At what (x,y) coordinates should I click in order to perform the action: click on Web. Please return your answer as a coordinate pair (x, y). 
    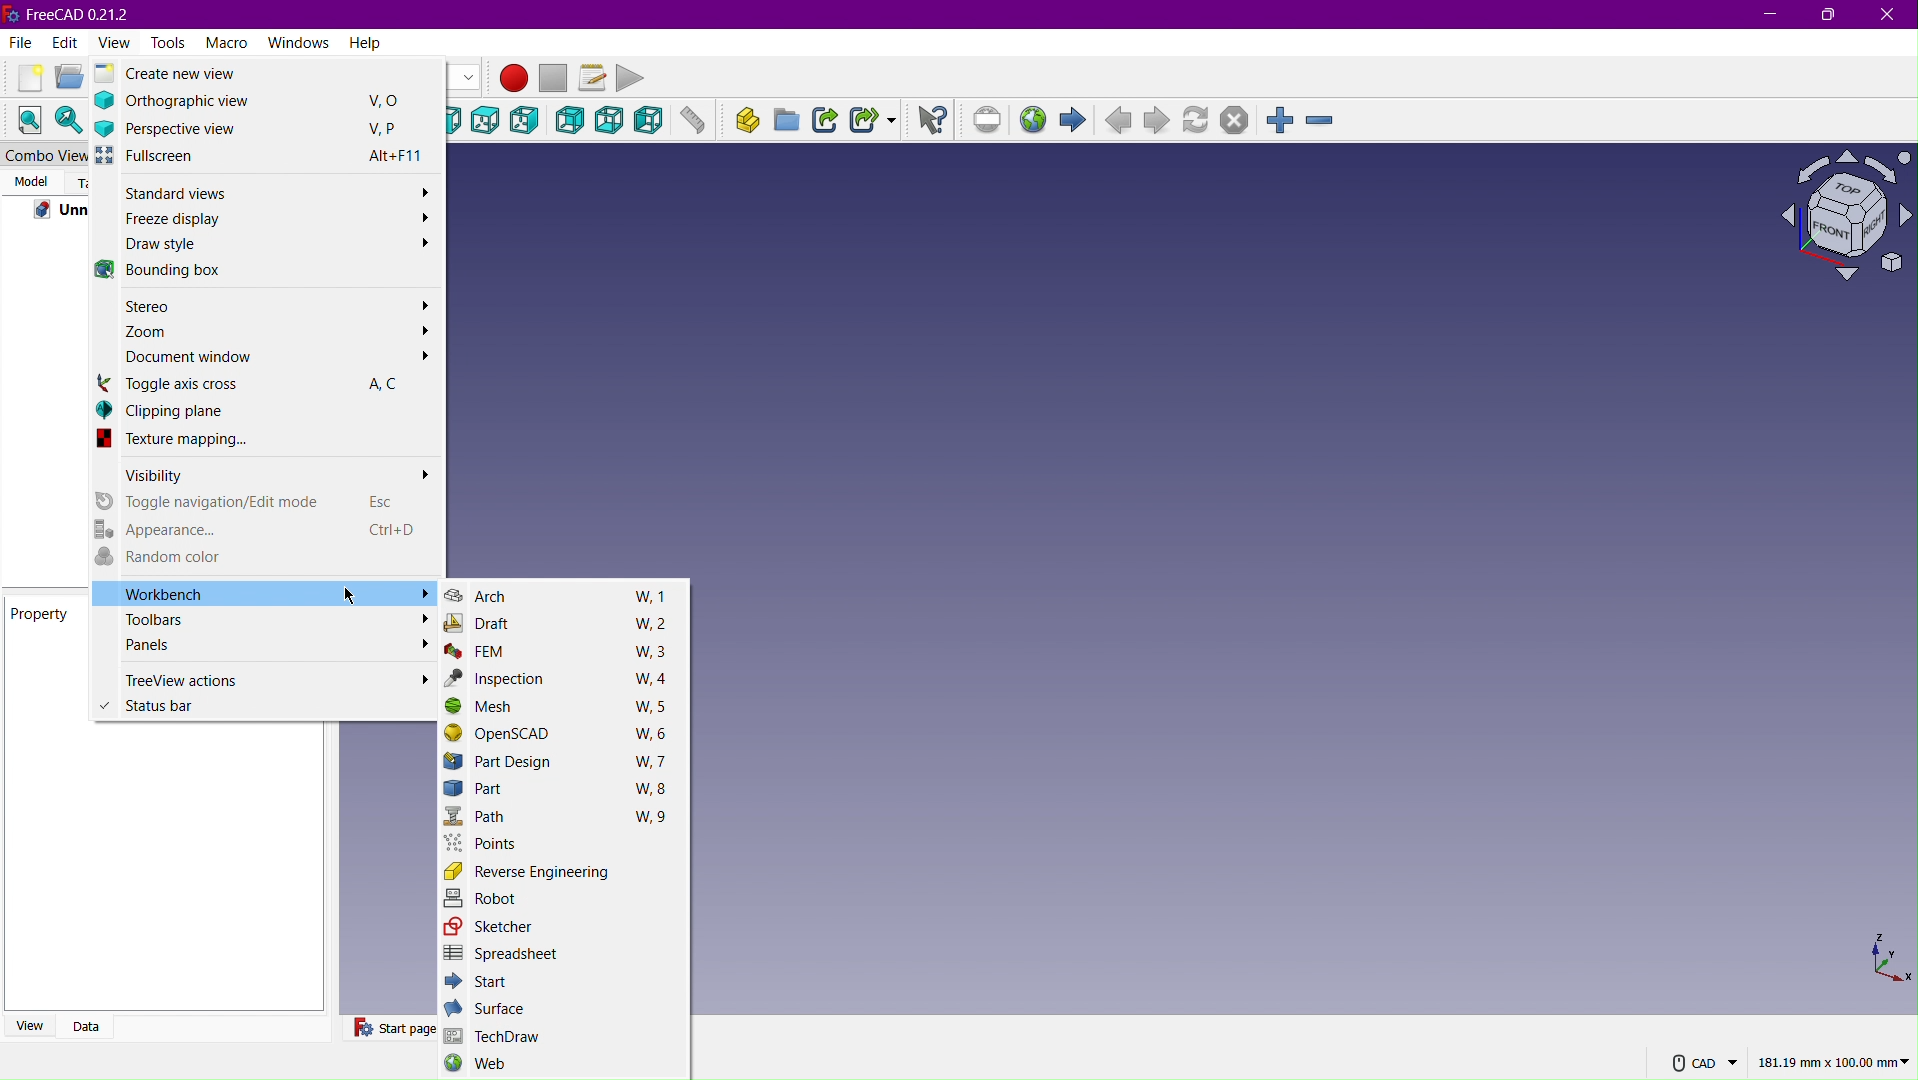
    Looking at the image, I should click on (478, 1063).